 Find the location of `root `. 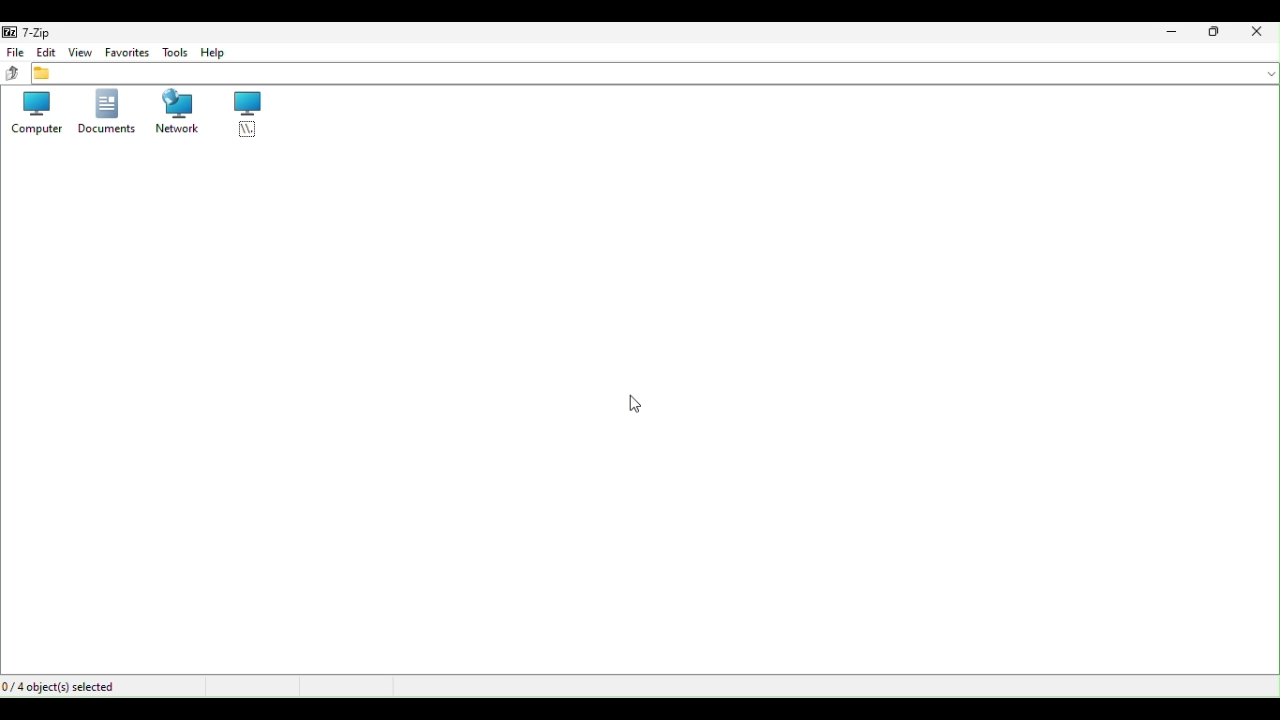

root  is located at coordinates (240, 117).